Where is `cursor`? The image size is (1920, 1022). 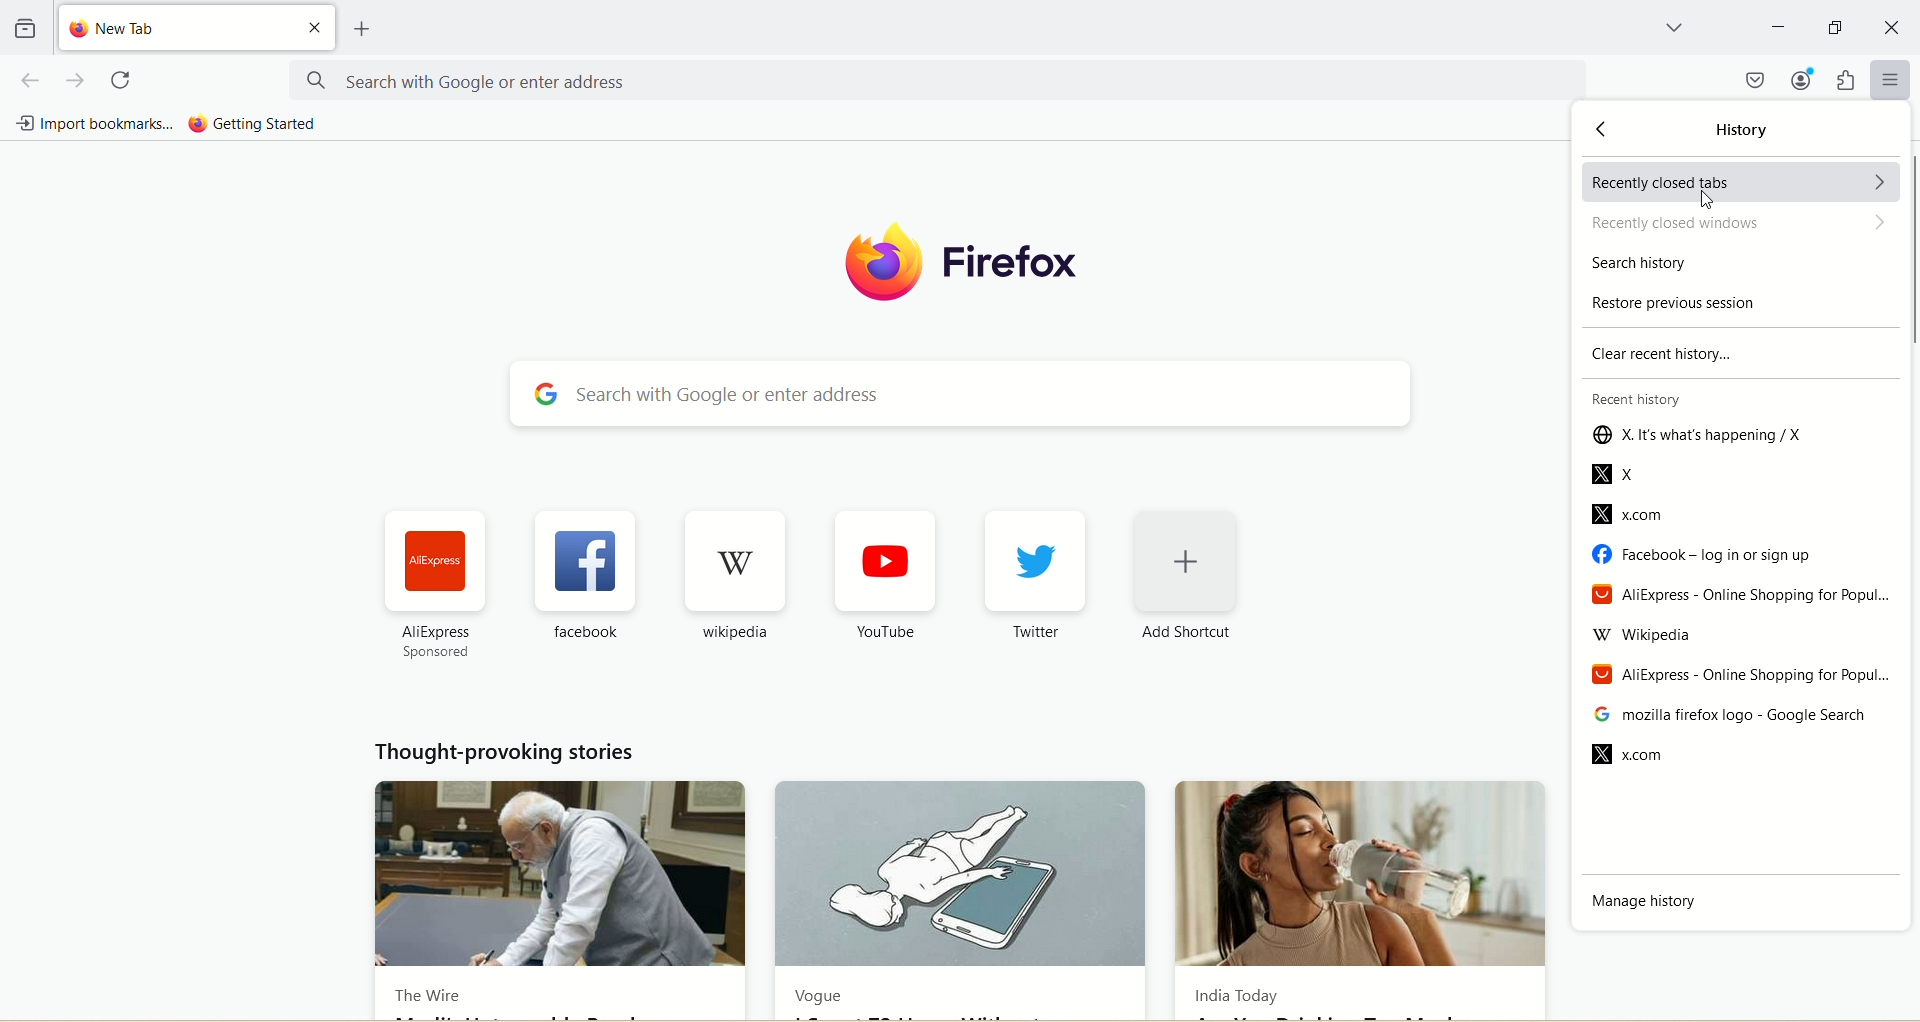 cursor is located at coordinates (1711, 201).